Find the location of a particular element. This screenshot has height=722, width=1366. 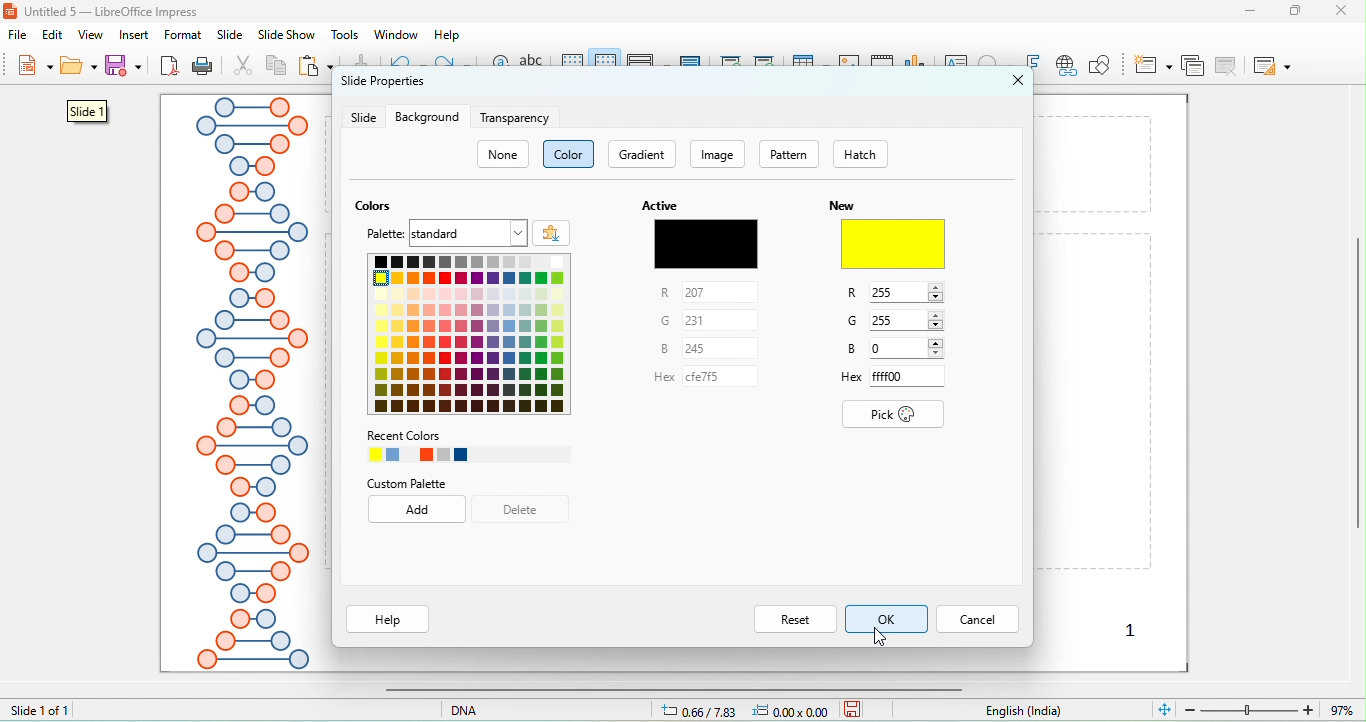

hyperlink is located at coordinates (1065, 67).